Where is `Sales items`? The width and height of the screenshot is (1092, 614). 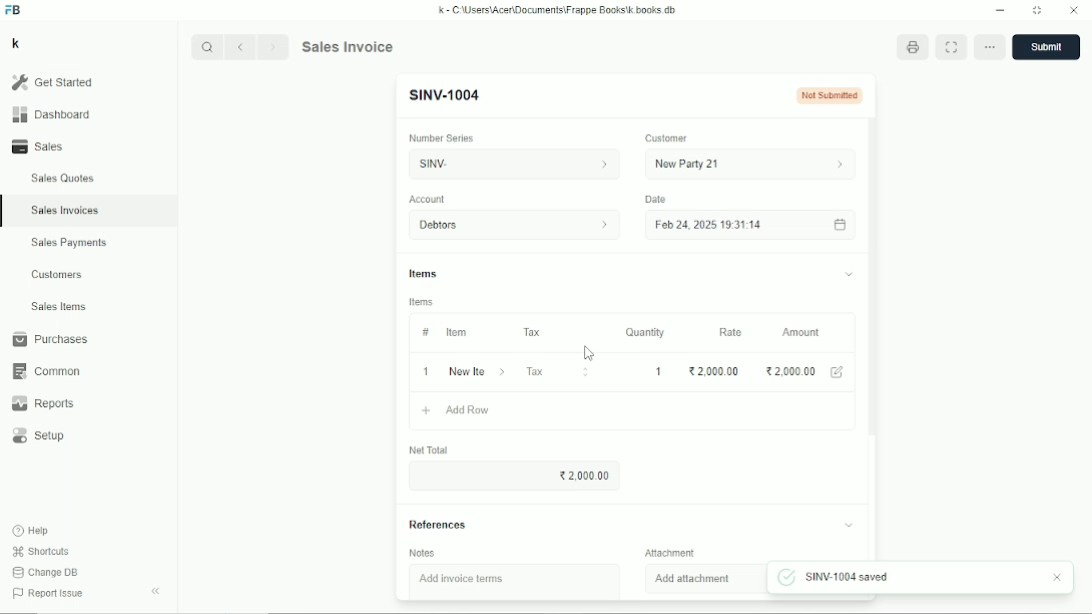 Sales items is located at coordinates (58, 307).